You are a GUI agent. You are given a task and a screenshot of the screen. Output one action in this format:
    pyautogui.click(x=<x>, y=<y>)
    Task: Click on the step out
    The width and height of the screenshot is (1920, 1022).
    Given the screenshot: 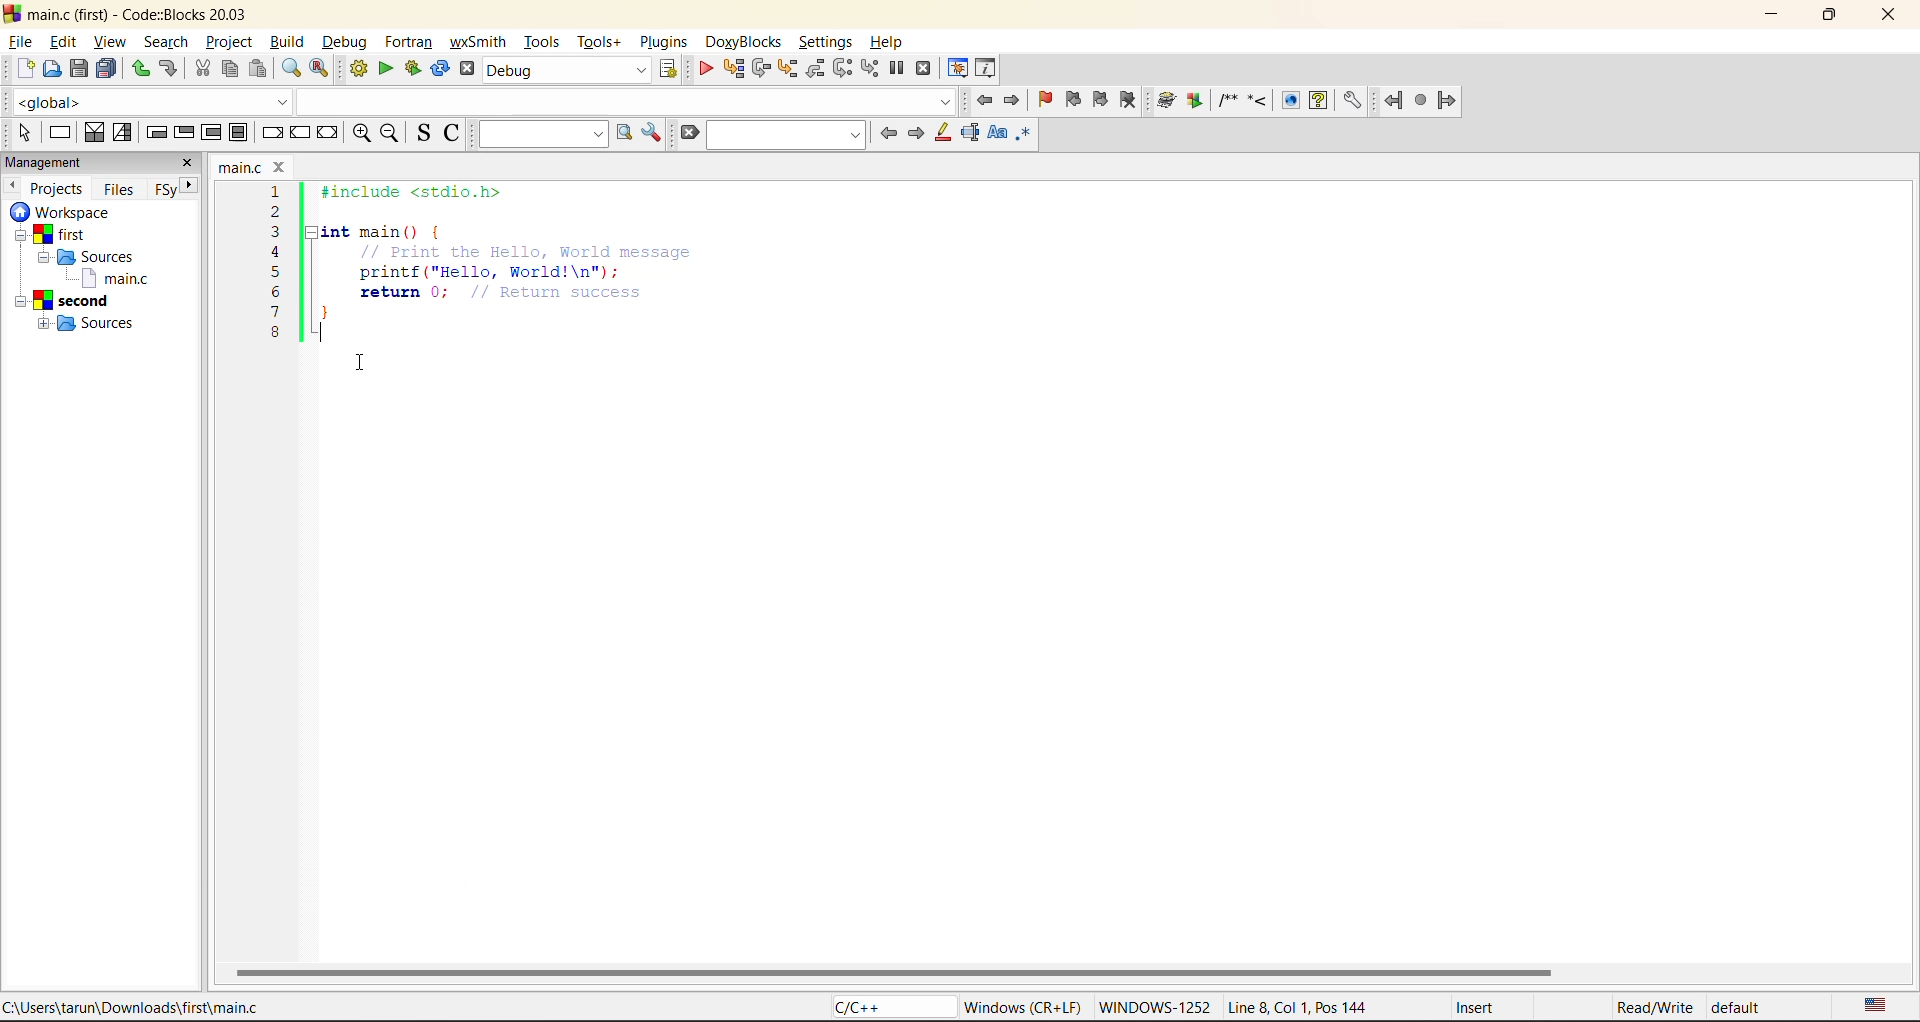 What is the action you would take?
    pyautogui.click(x=814, y=67)
    